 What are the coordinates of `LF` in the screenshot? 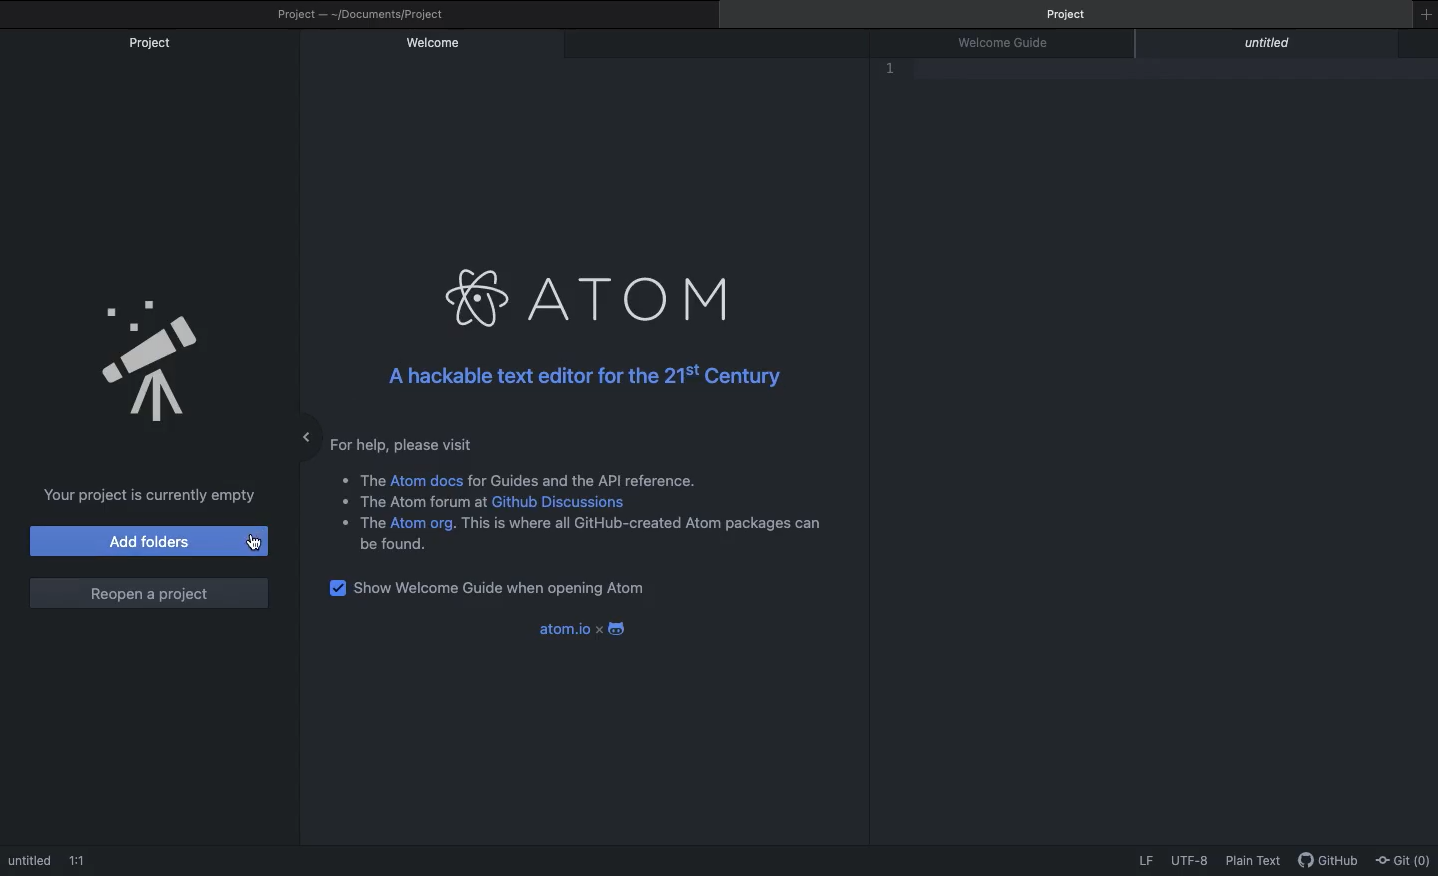 It's located at (1147, 857).